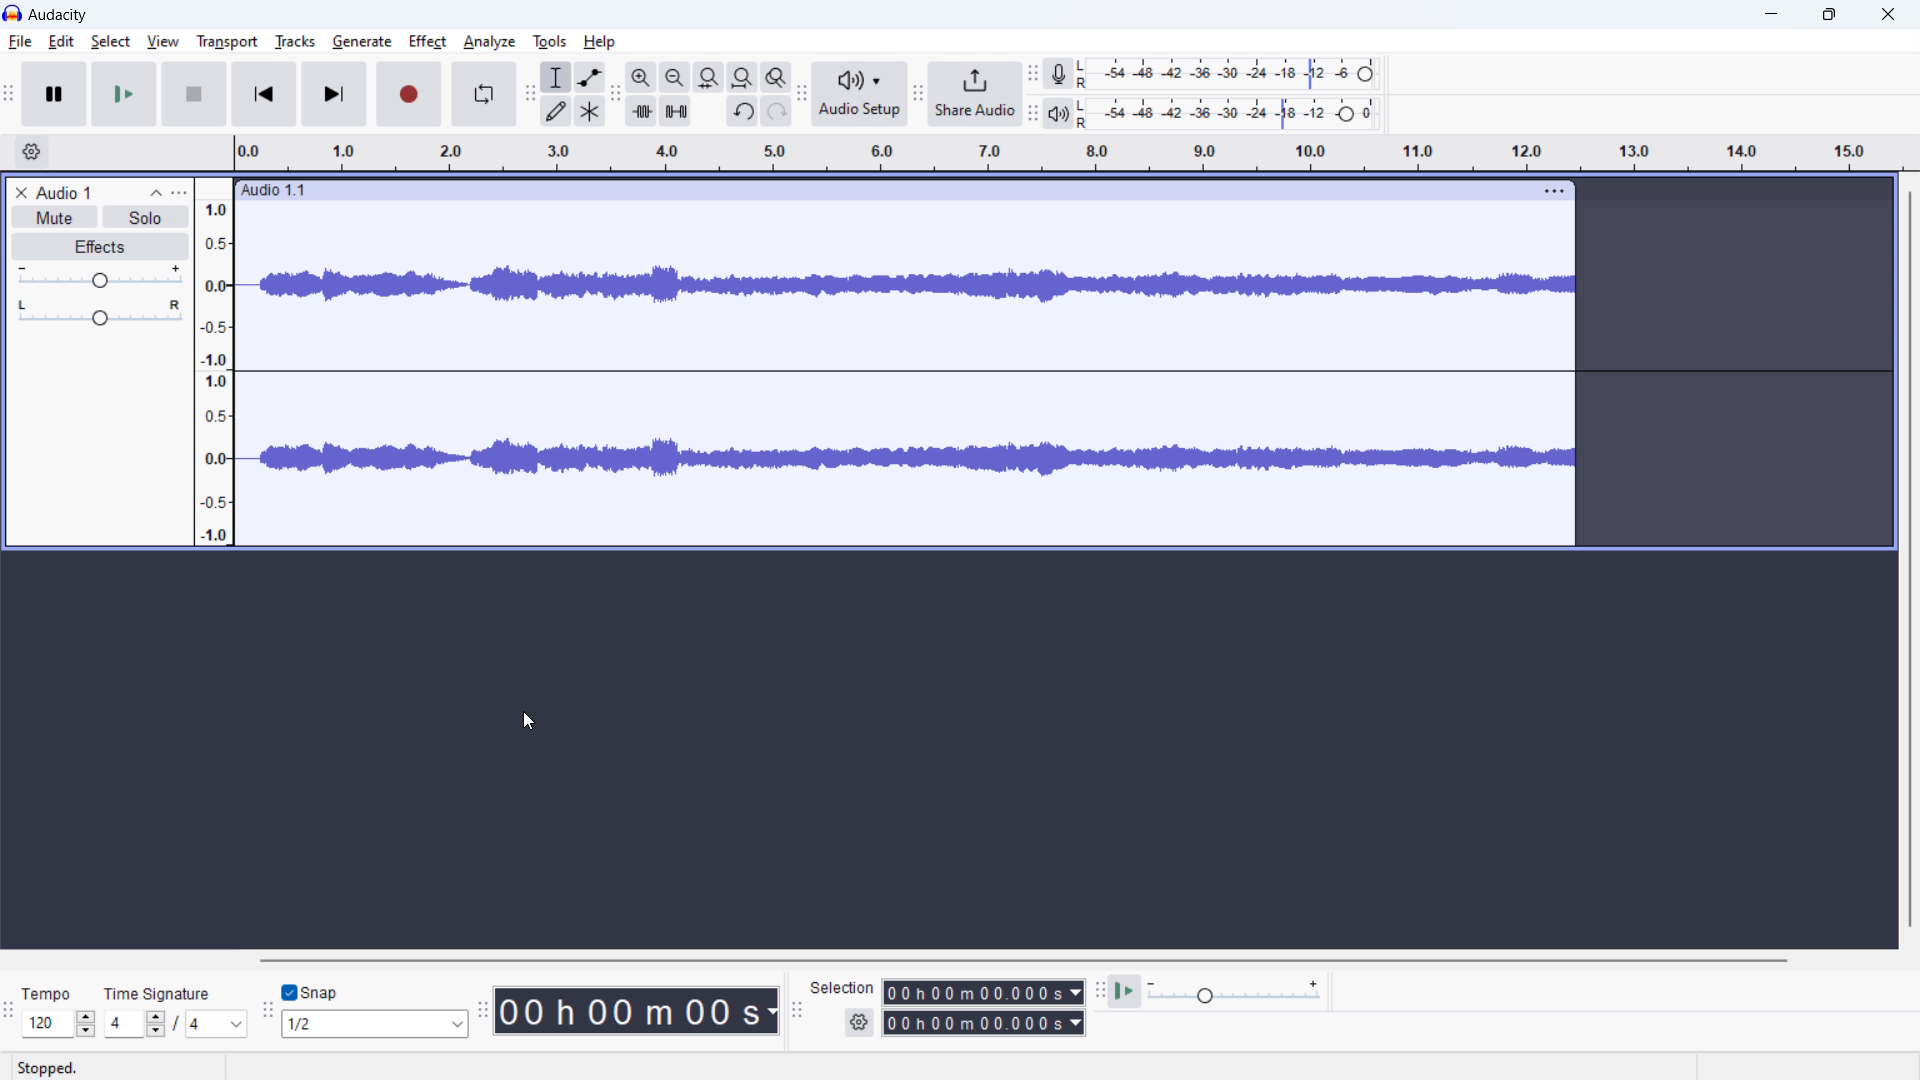  I want to click on skip to start, so click(264, 94).